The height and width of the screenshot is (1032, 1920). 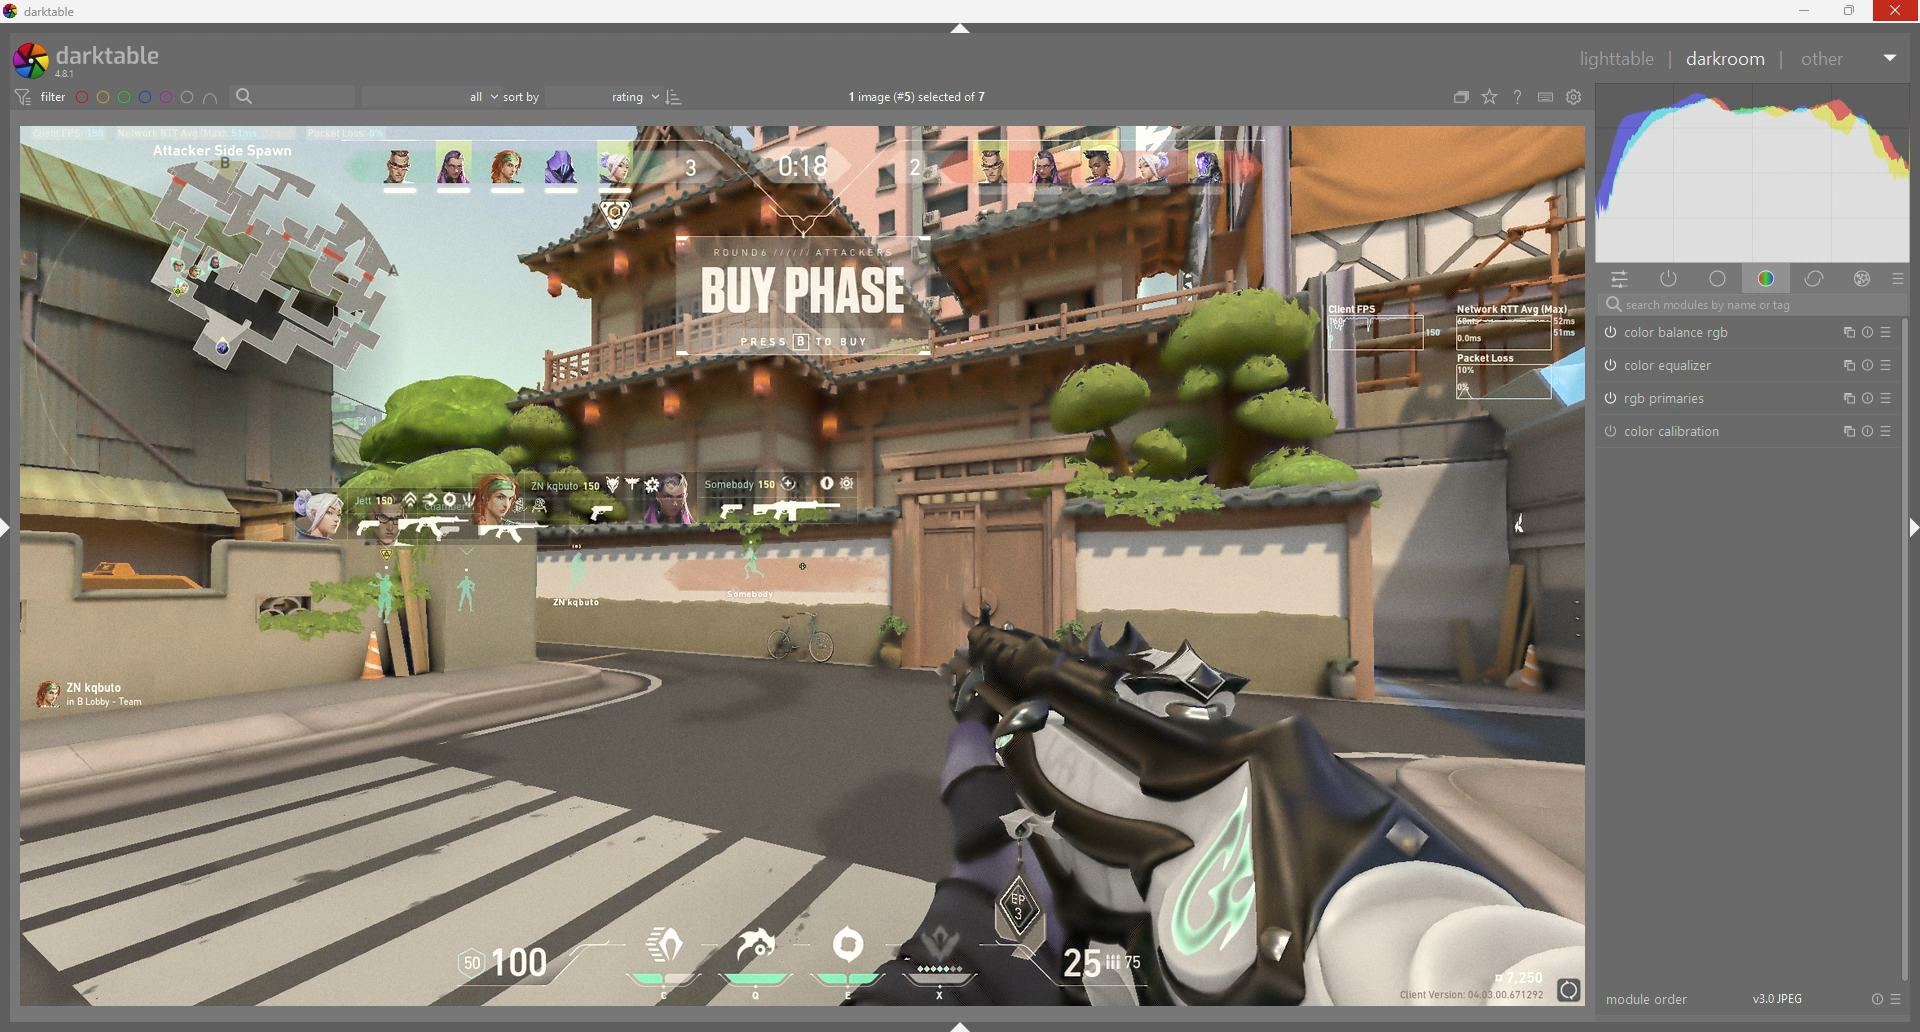 I want to click on show, so click(x=961, y=1025).